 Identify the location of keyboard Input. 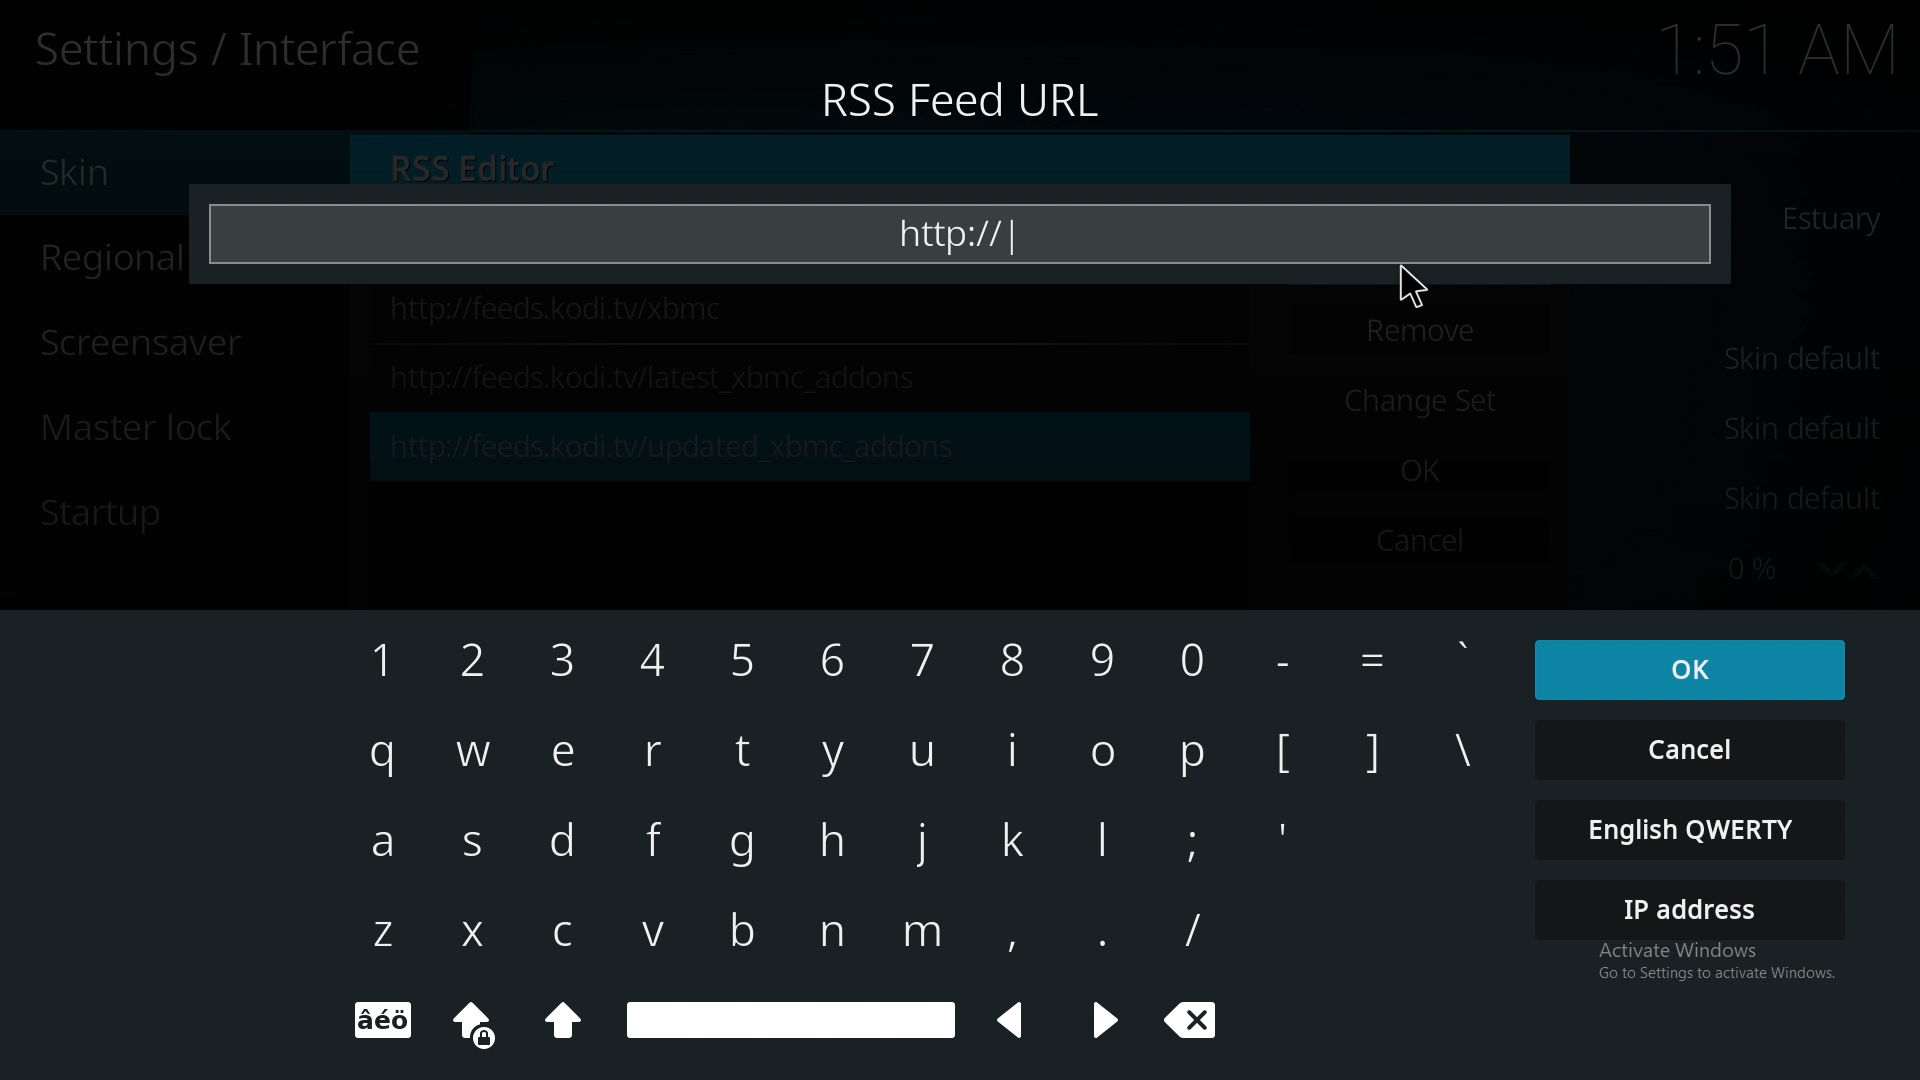
(924, 658).